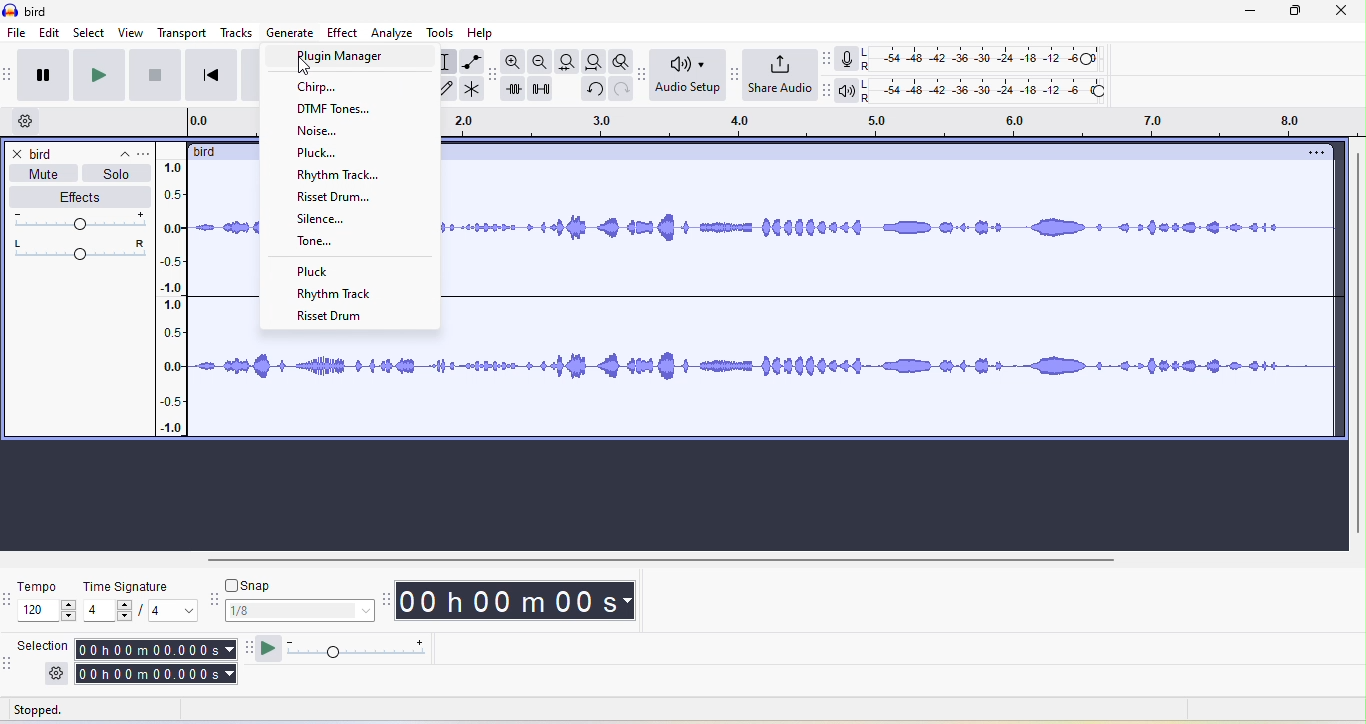  What do you see at coordinates (77, 197) in the screenshot?
I see `effect` at bounding box center [77, 197].